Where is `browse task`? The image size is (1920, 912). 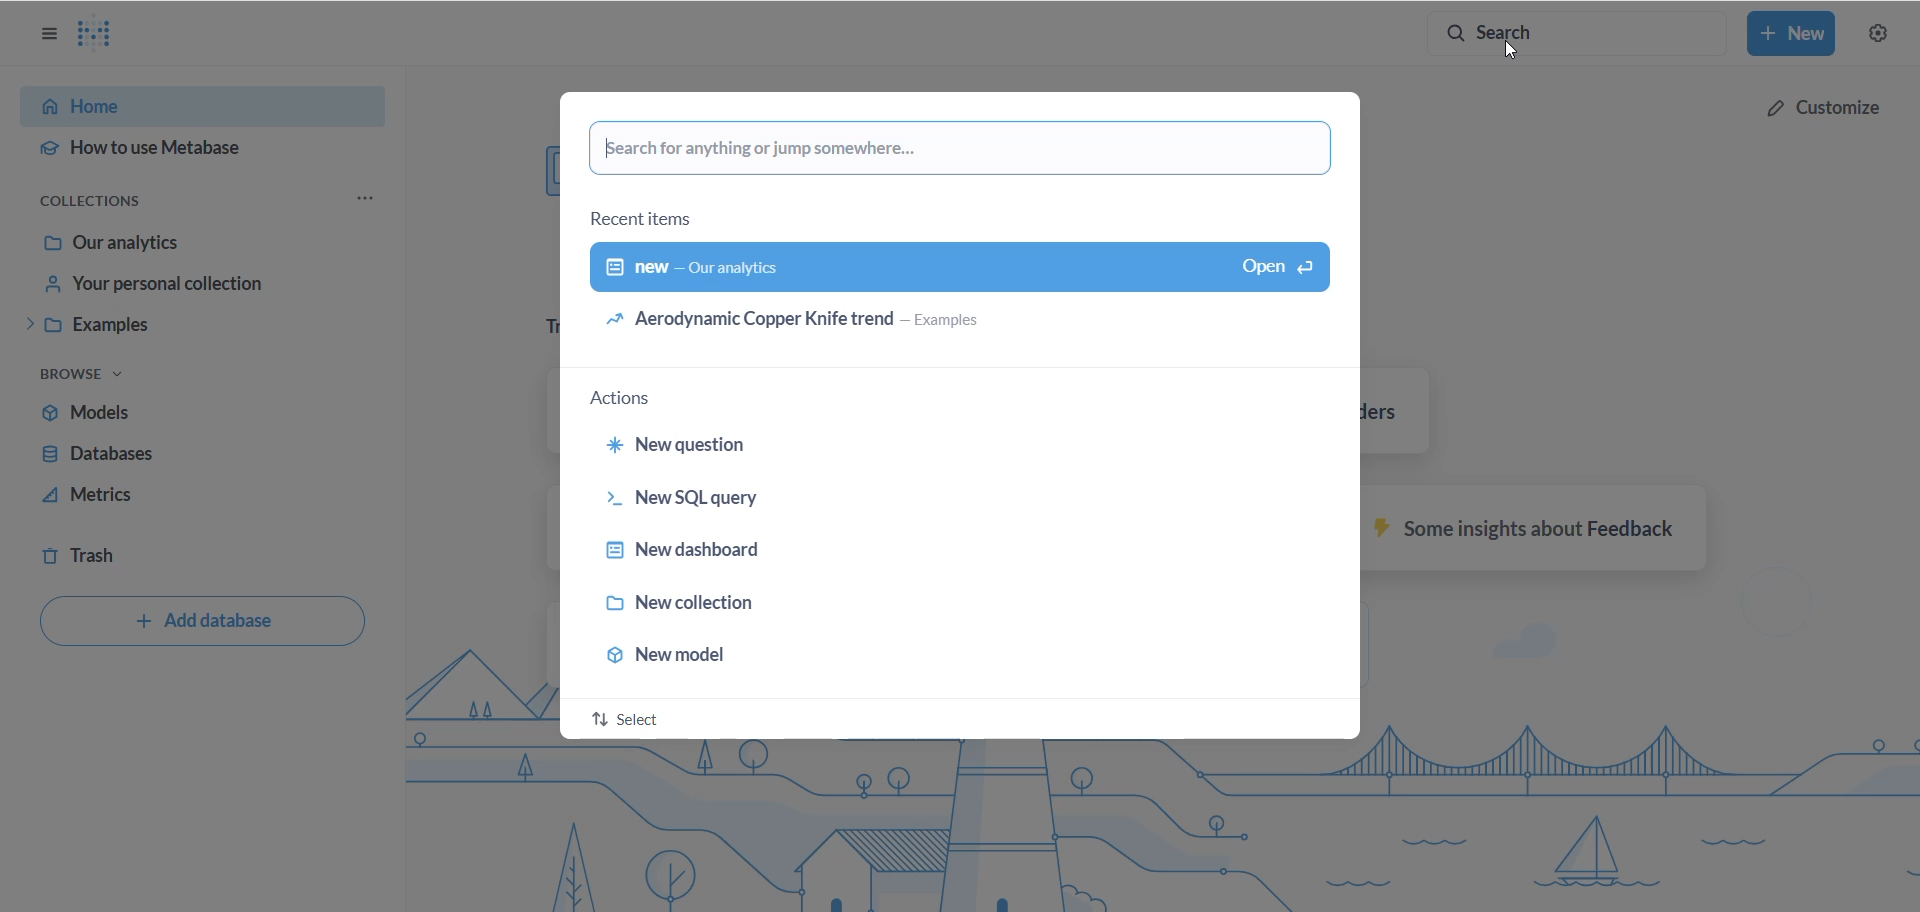 browse task is located at coordinates (87, 373).